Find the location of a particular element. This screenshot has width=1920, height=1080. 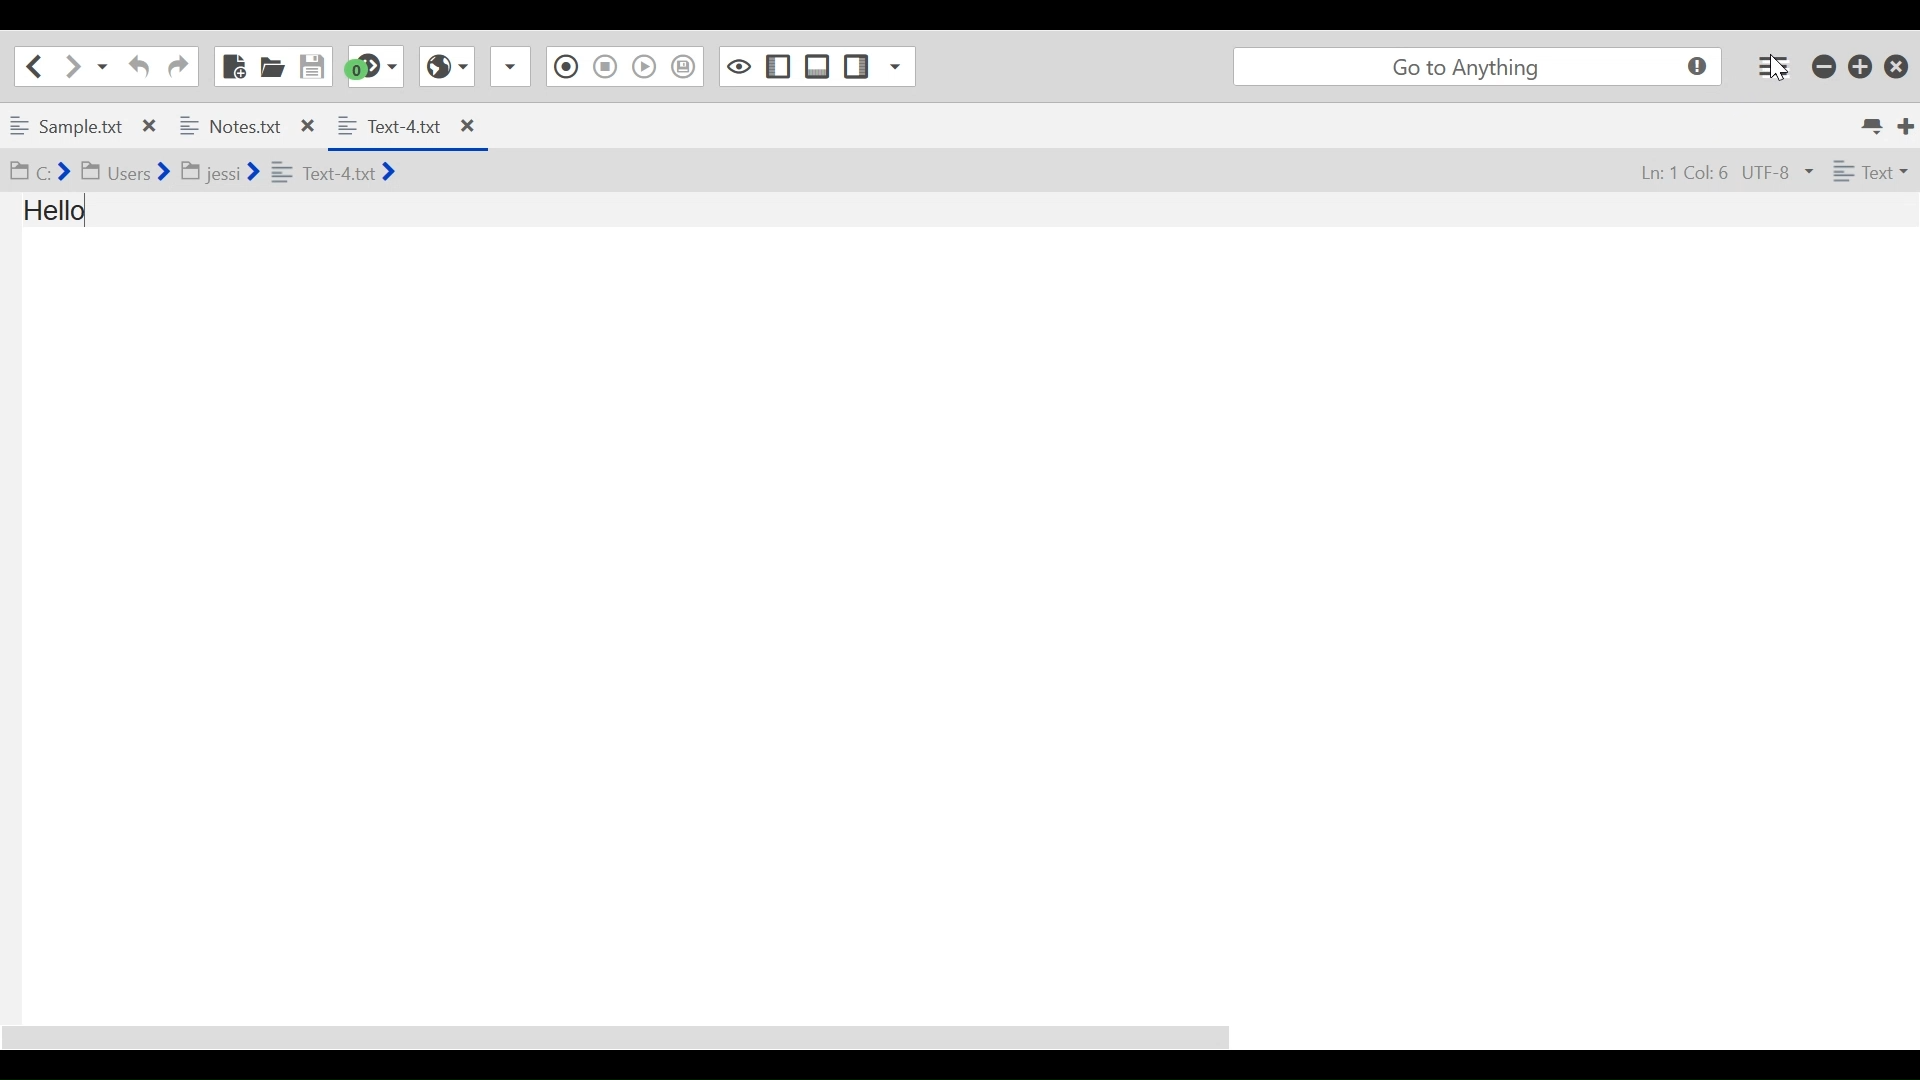

File Position is located at coordinates (1685, 171).